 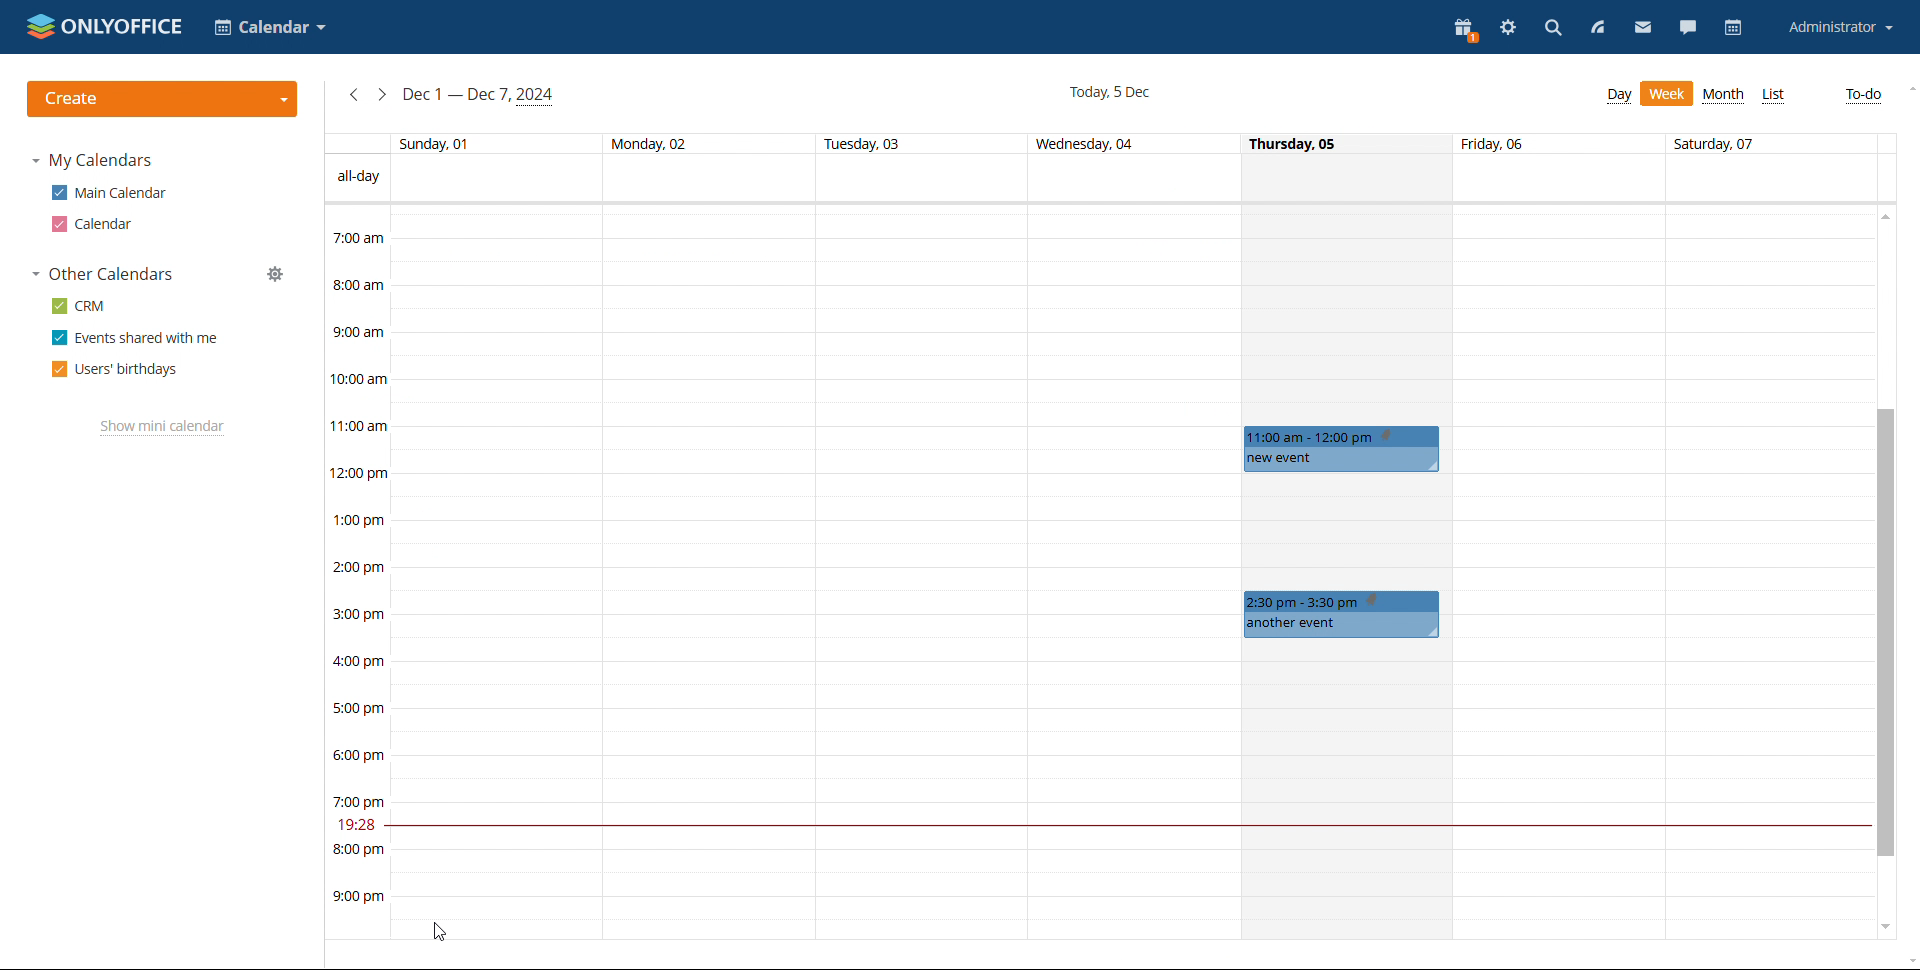 What do you see at coordinates (354, 897) in the screenshot?
I see `9:00 pm` at bounding box center [354, 897].